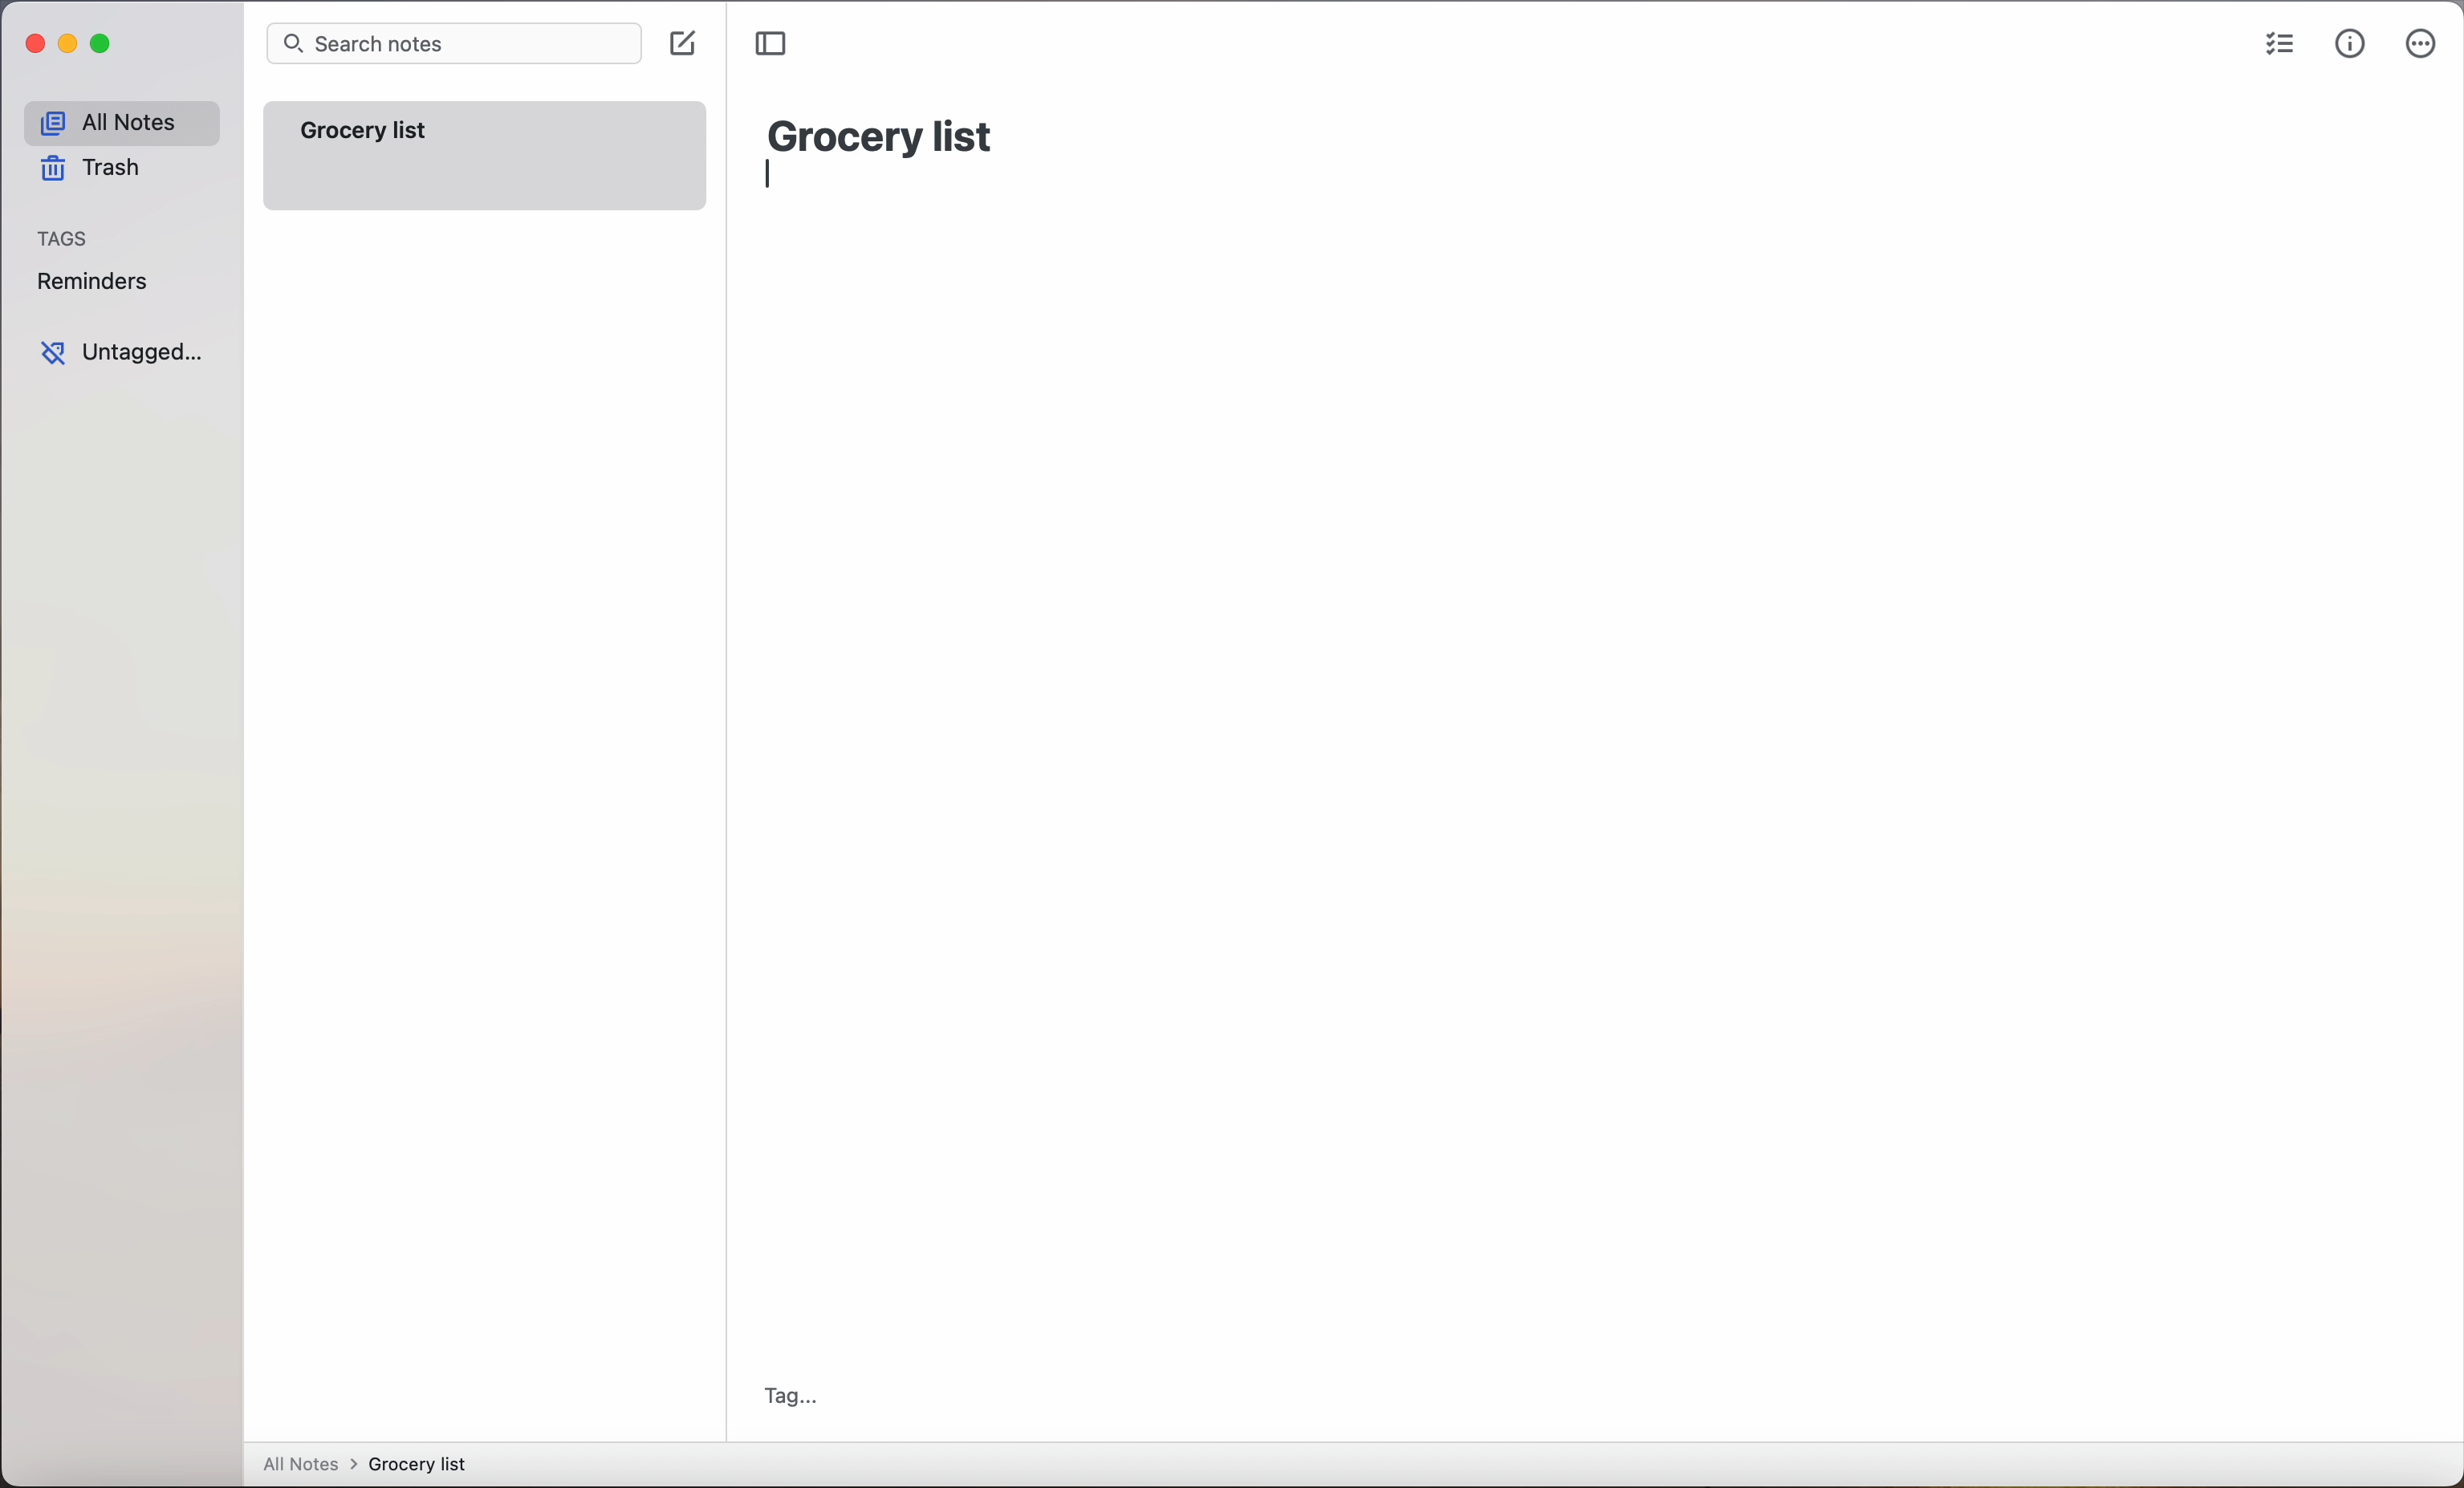 Image resolution: width=2464 pixels, height=1488 pixels. Describe the element at coordinates (882, 133) in the screenshot. I see `grocery list` at that location.